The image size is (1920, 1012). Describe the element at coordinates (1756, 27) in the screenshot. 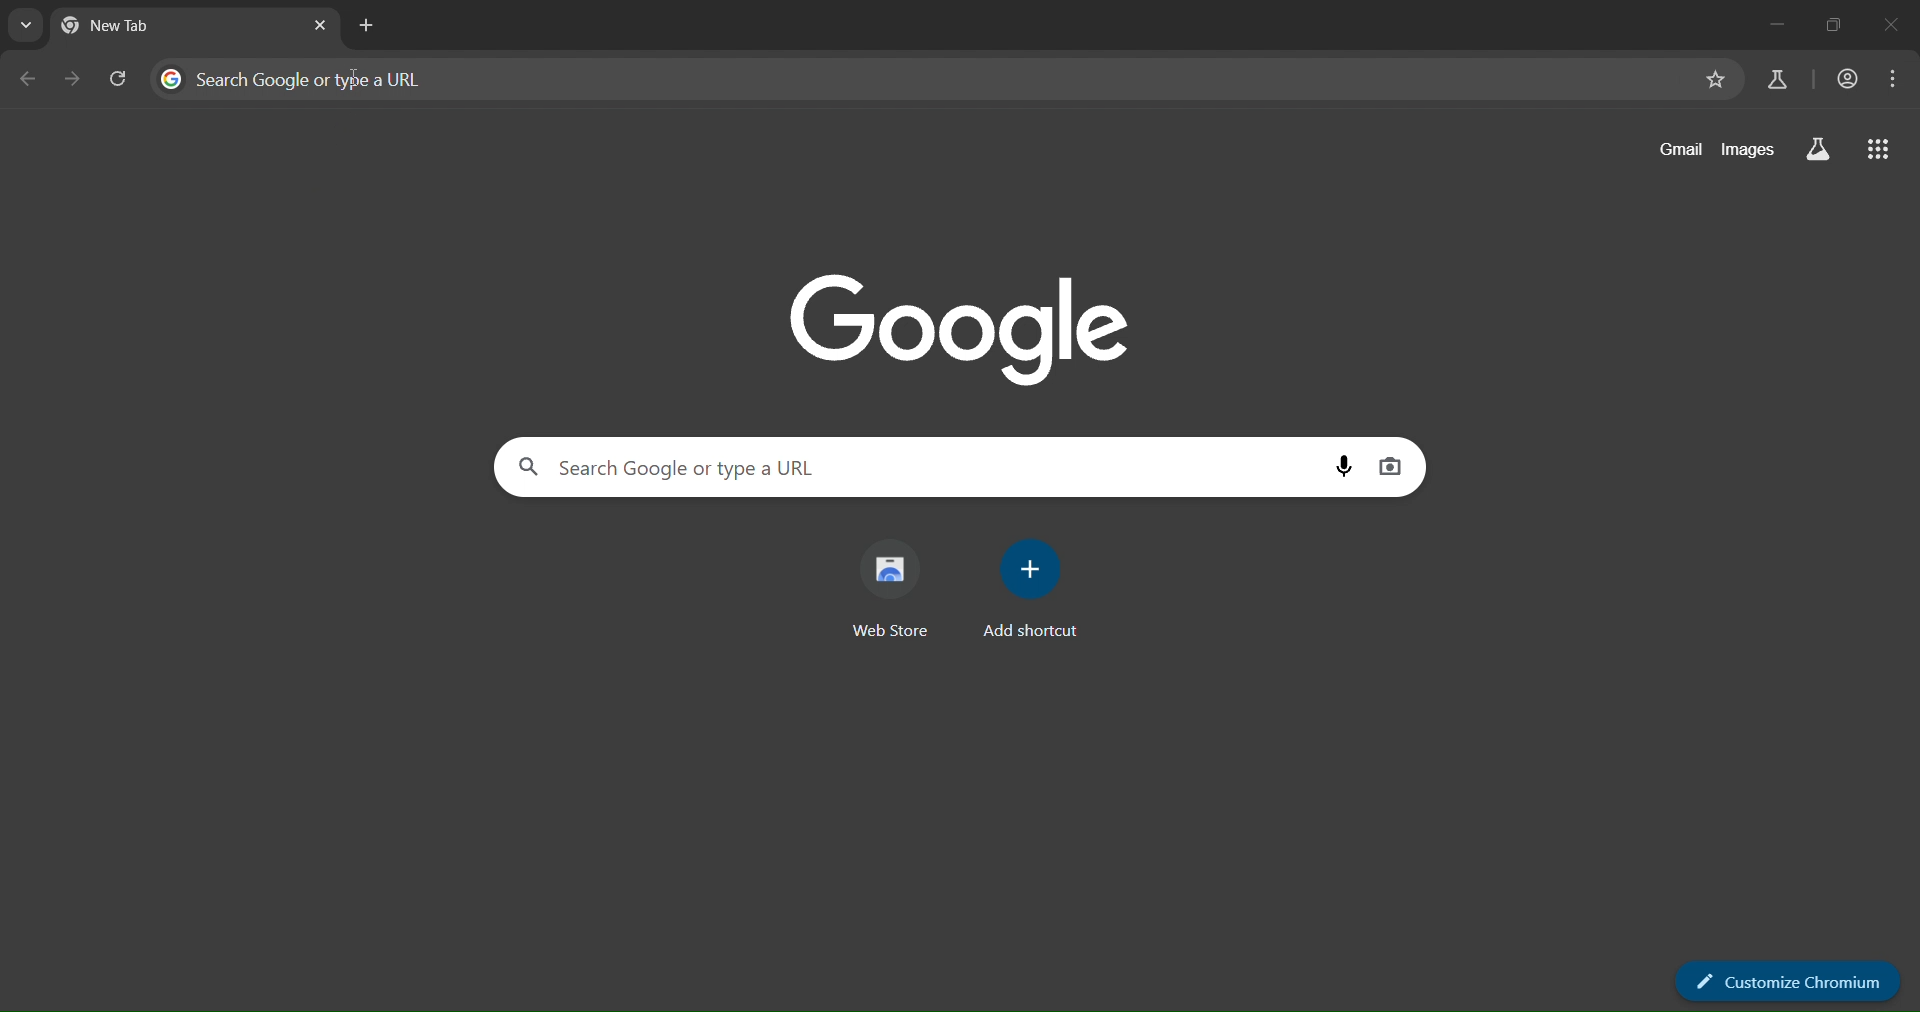

I see `minimize` at that location.